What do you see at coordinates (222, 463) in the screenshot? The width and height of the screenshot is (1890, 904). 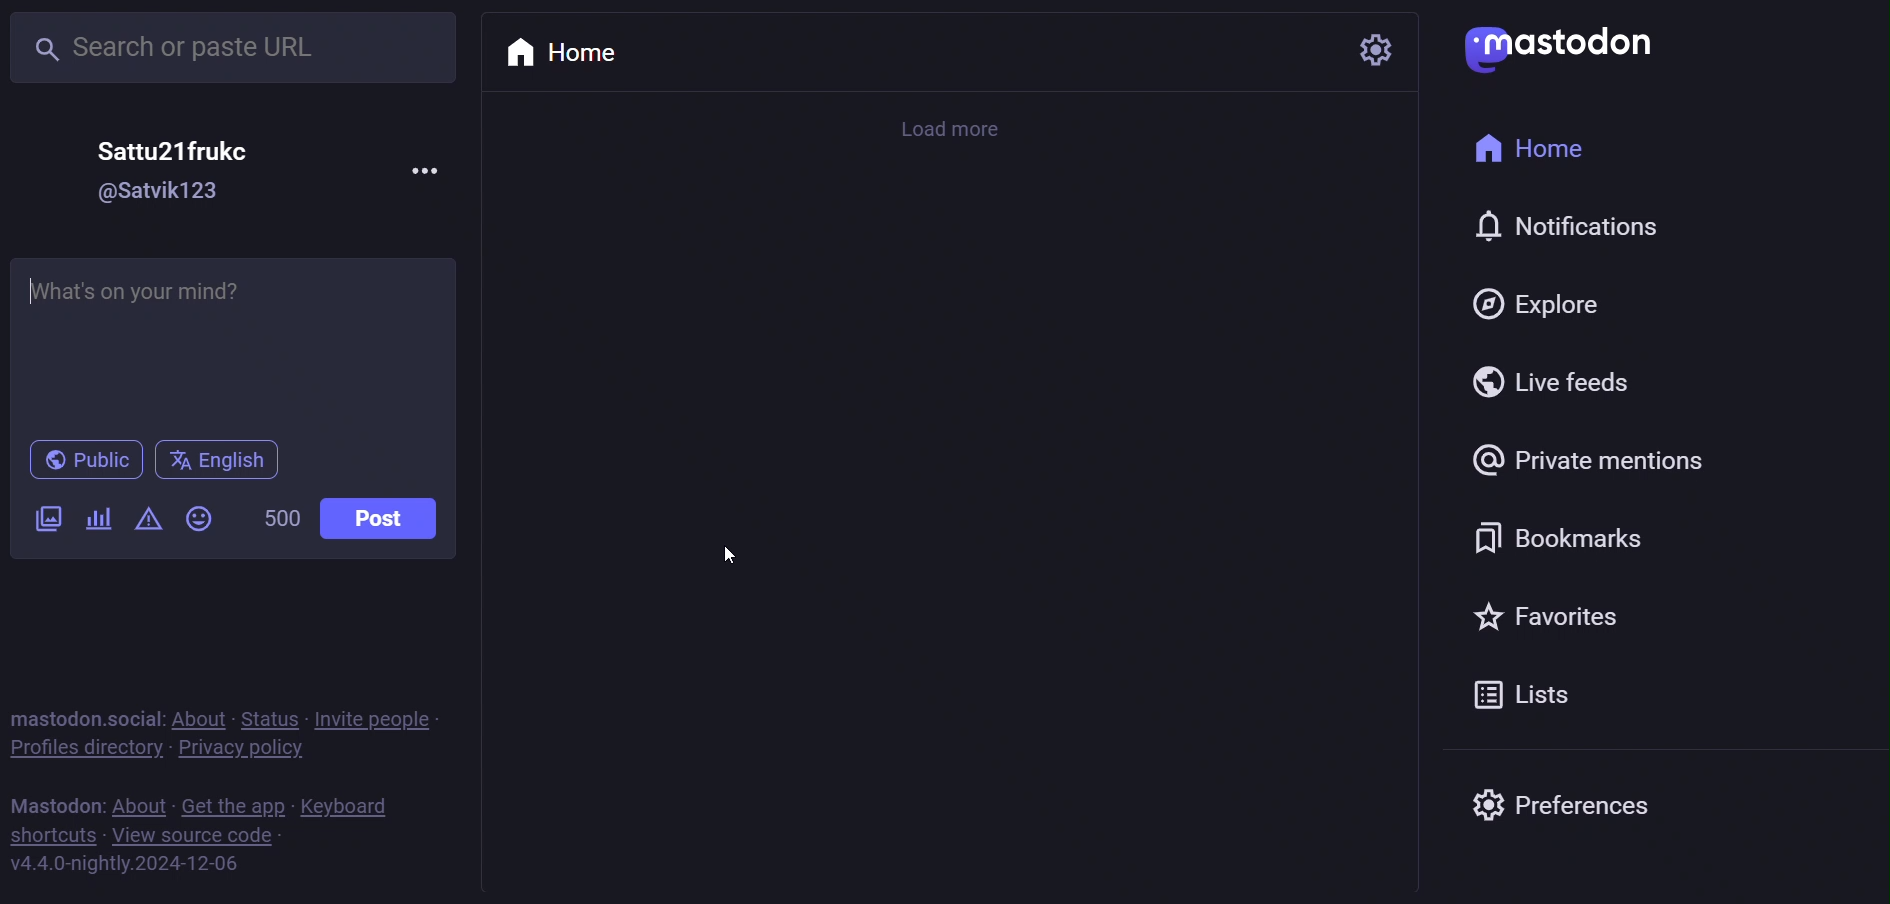 I see `English` at bounding box center [222, 463].